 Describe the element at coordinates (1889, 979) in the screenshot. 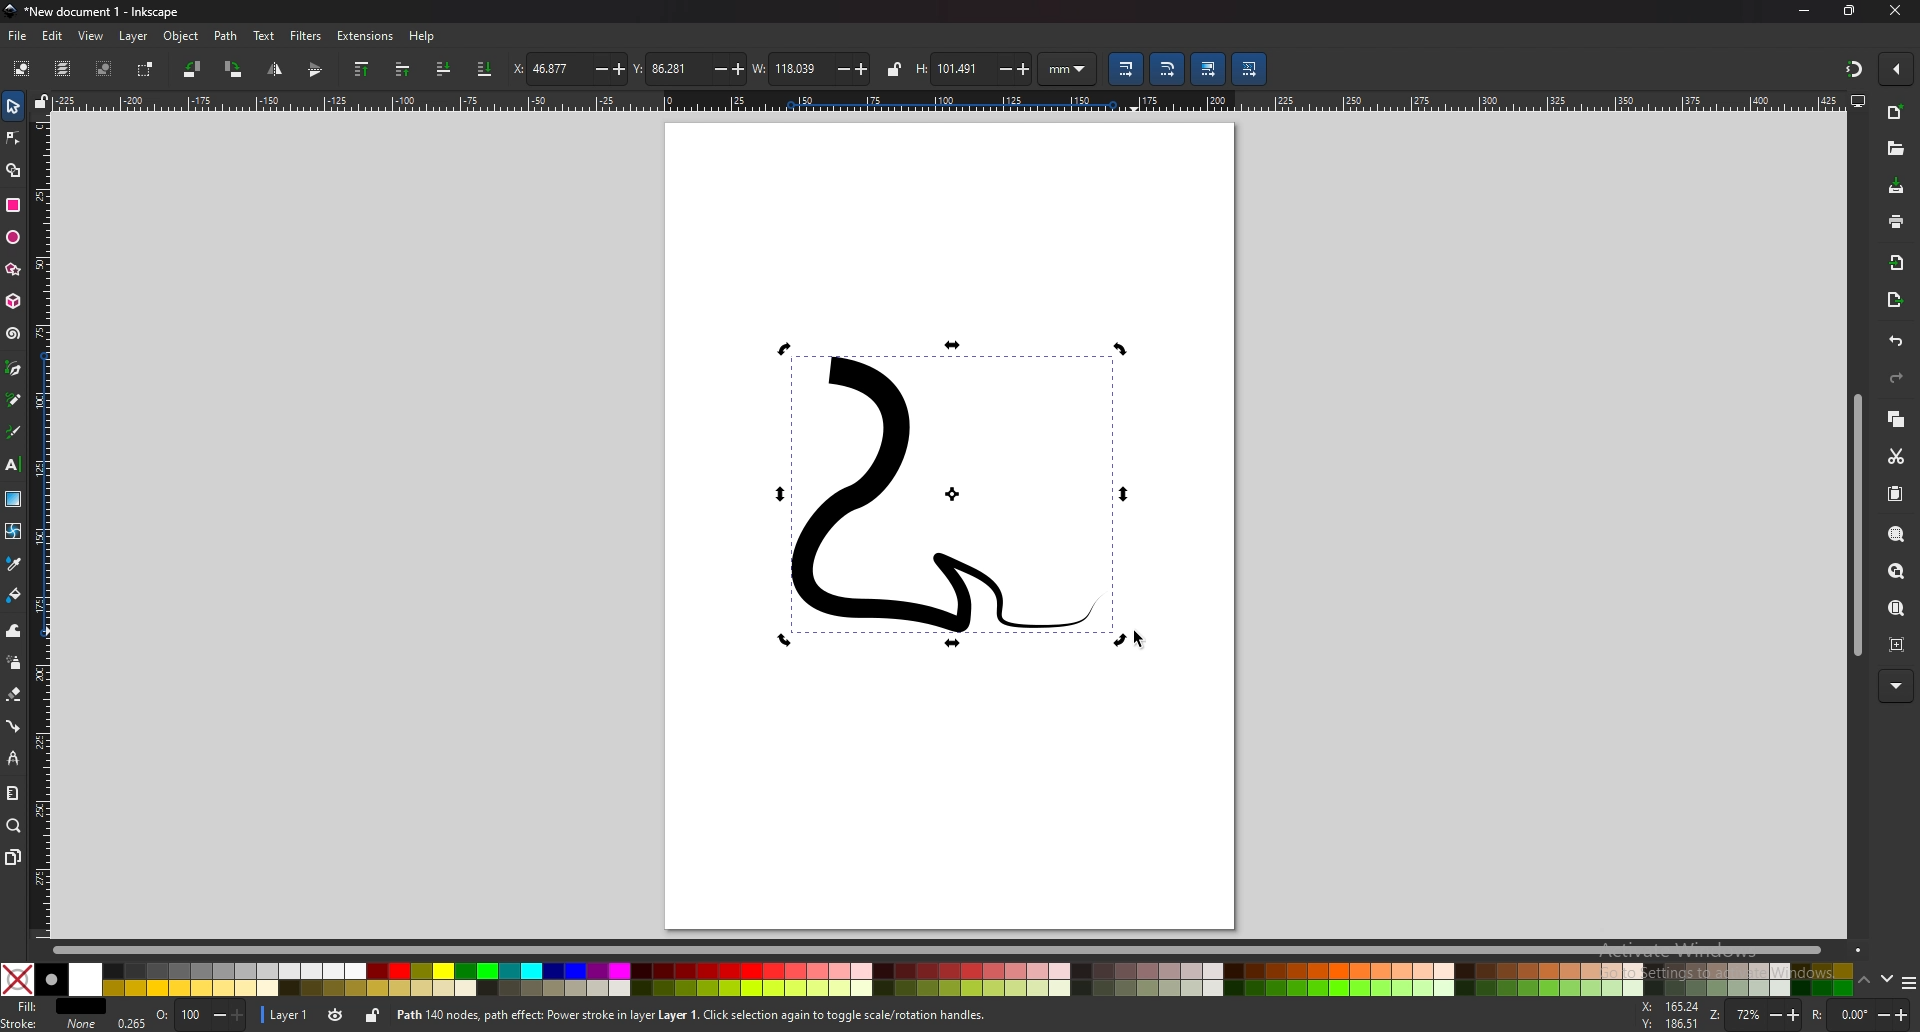

I see `down` at that location.